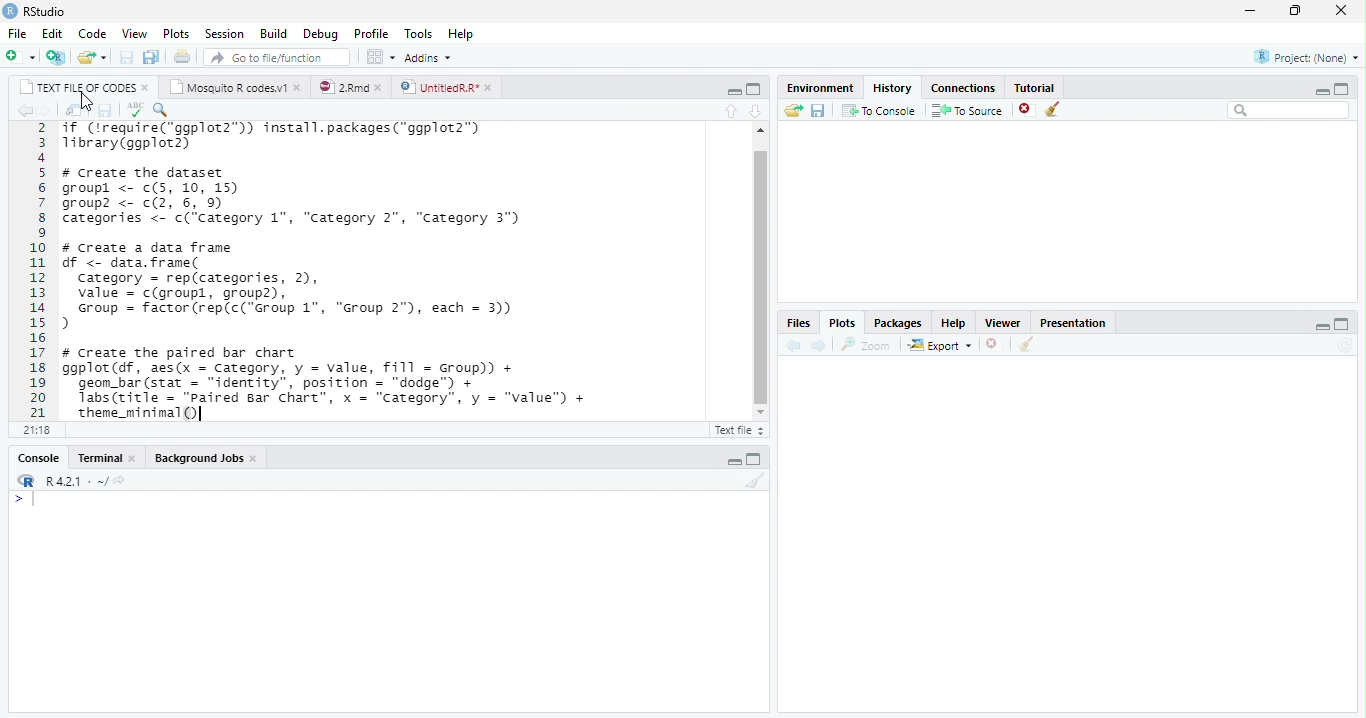 This screenshot has height=718, width=1366. What do you see at coordinates (39, 270) in the screenshot?
I see `2 3 4 5 6 7 8 9 10 11 12 13 14 15 16 17 18 19 20 21` at bounding box center [39, 270].